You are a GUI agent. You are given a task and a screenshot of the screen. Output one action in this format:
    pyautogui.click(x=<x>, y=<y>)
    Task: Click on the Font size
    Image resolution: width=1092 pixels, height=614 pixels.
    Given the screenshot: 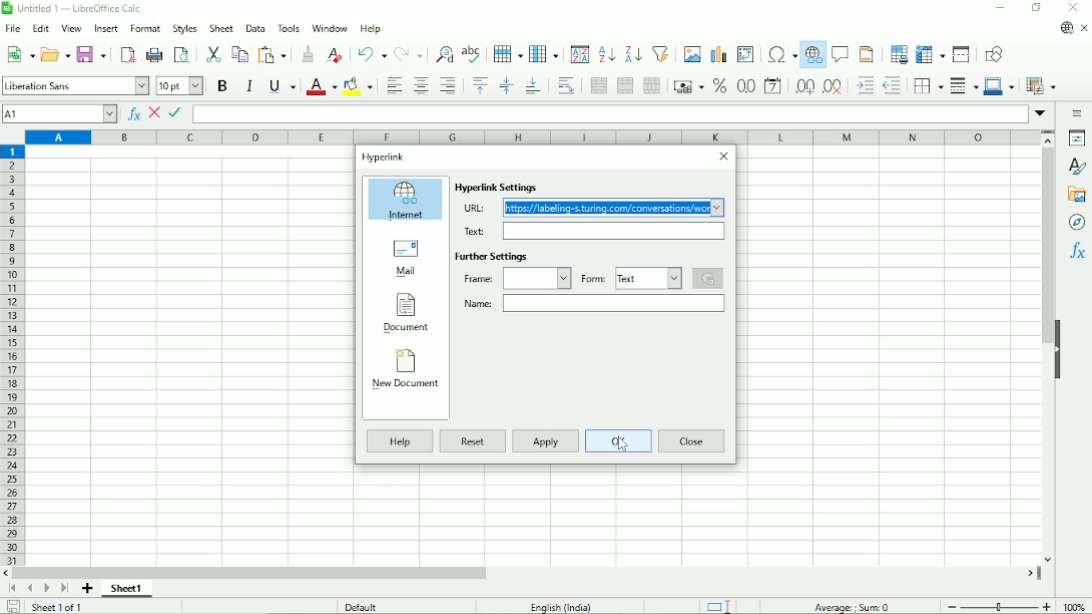 What is the action you would take?
    pyautogui.click(x=181, y=85)
    